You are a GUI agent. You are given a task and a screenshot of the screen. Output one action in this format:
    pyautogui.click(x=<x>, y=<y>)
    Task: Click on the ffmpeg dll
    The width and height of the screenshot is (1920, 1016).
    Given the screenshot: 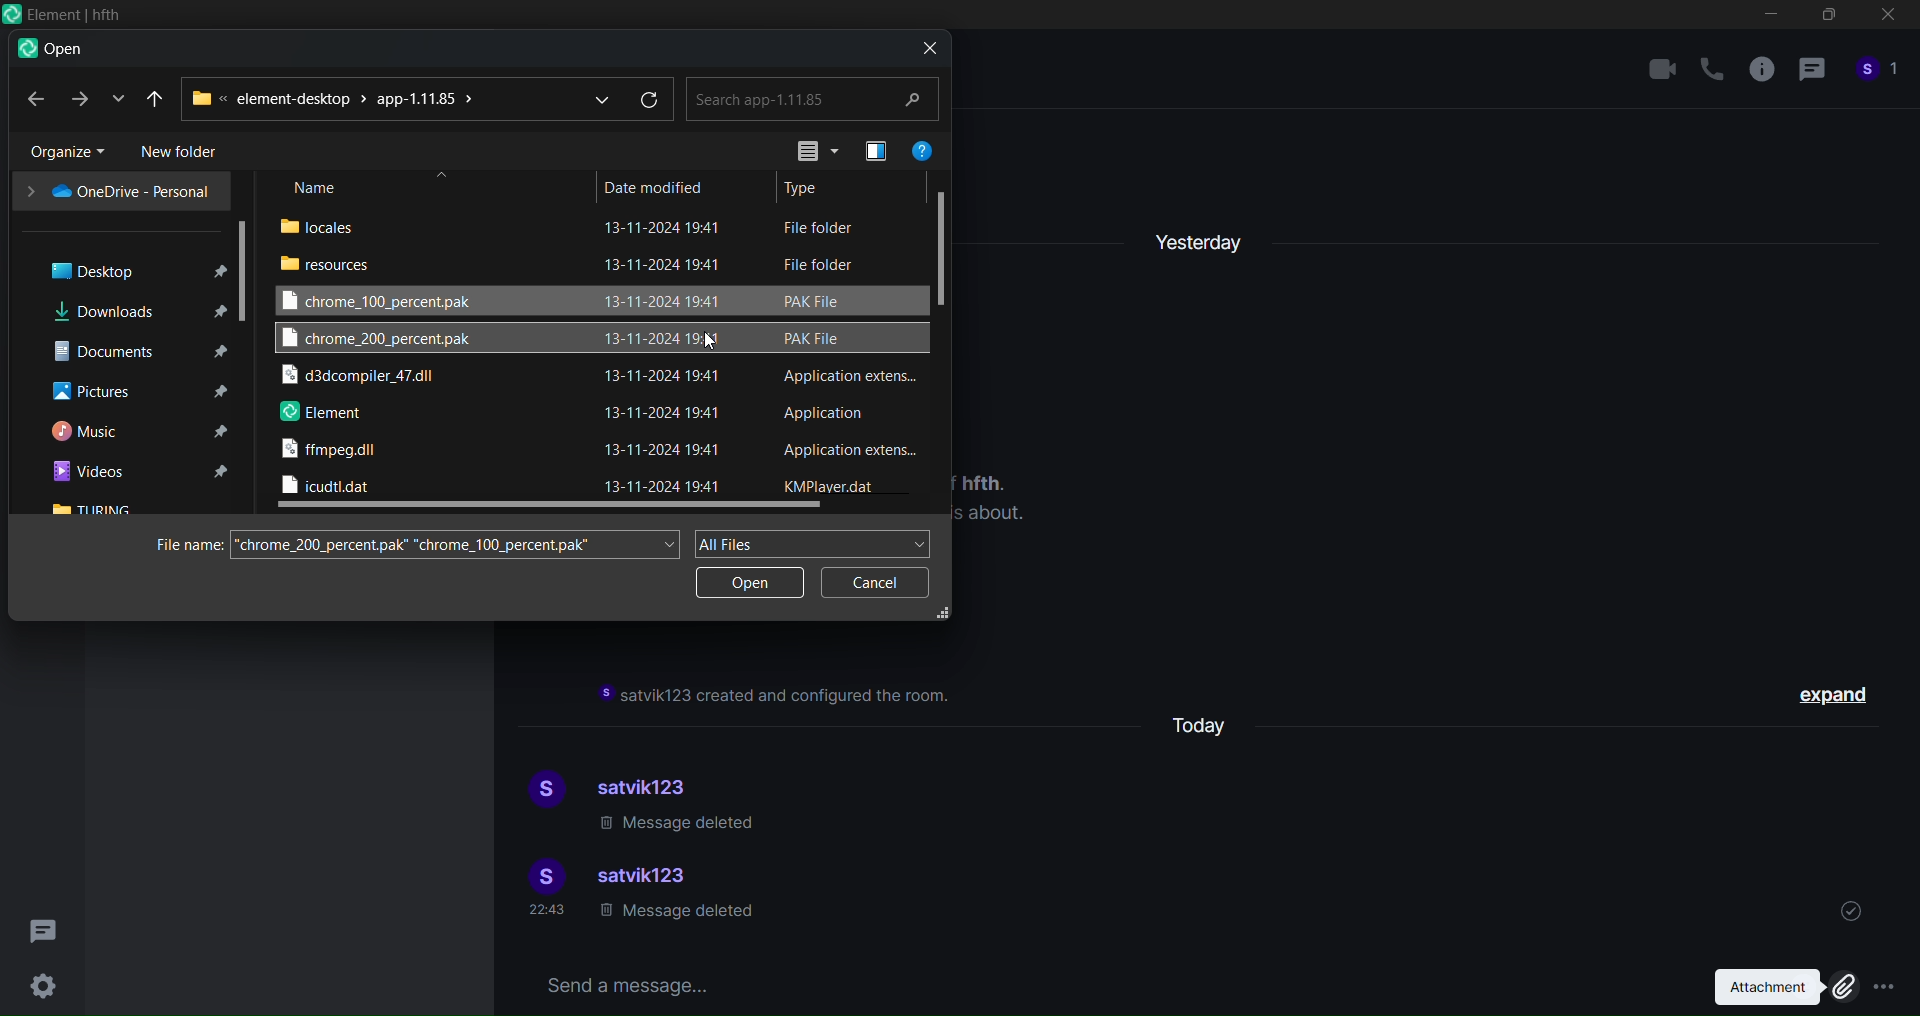 What is the action you would take?
    pyautogui.click(x=333, y=453)
    